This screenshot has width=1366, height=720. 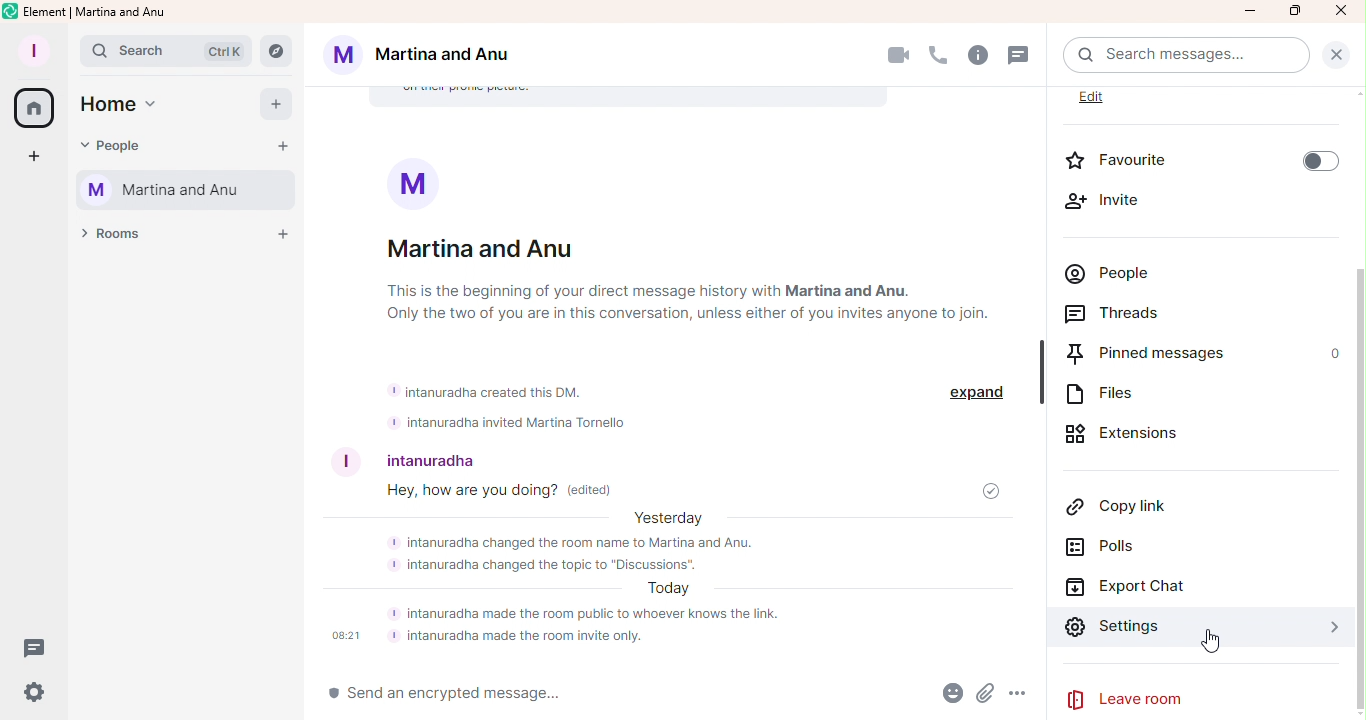 What do you see at coordinates (1194, 626) in the screenshot?
I see `Settings` at bounding box center [1194, 626].